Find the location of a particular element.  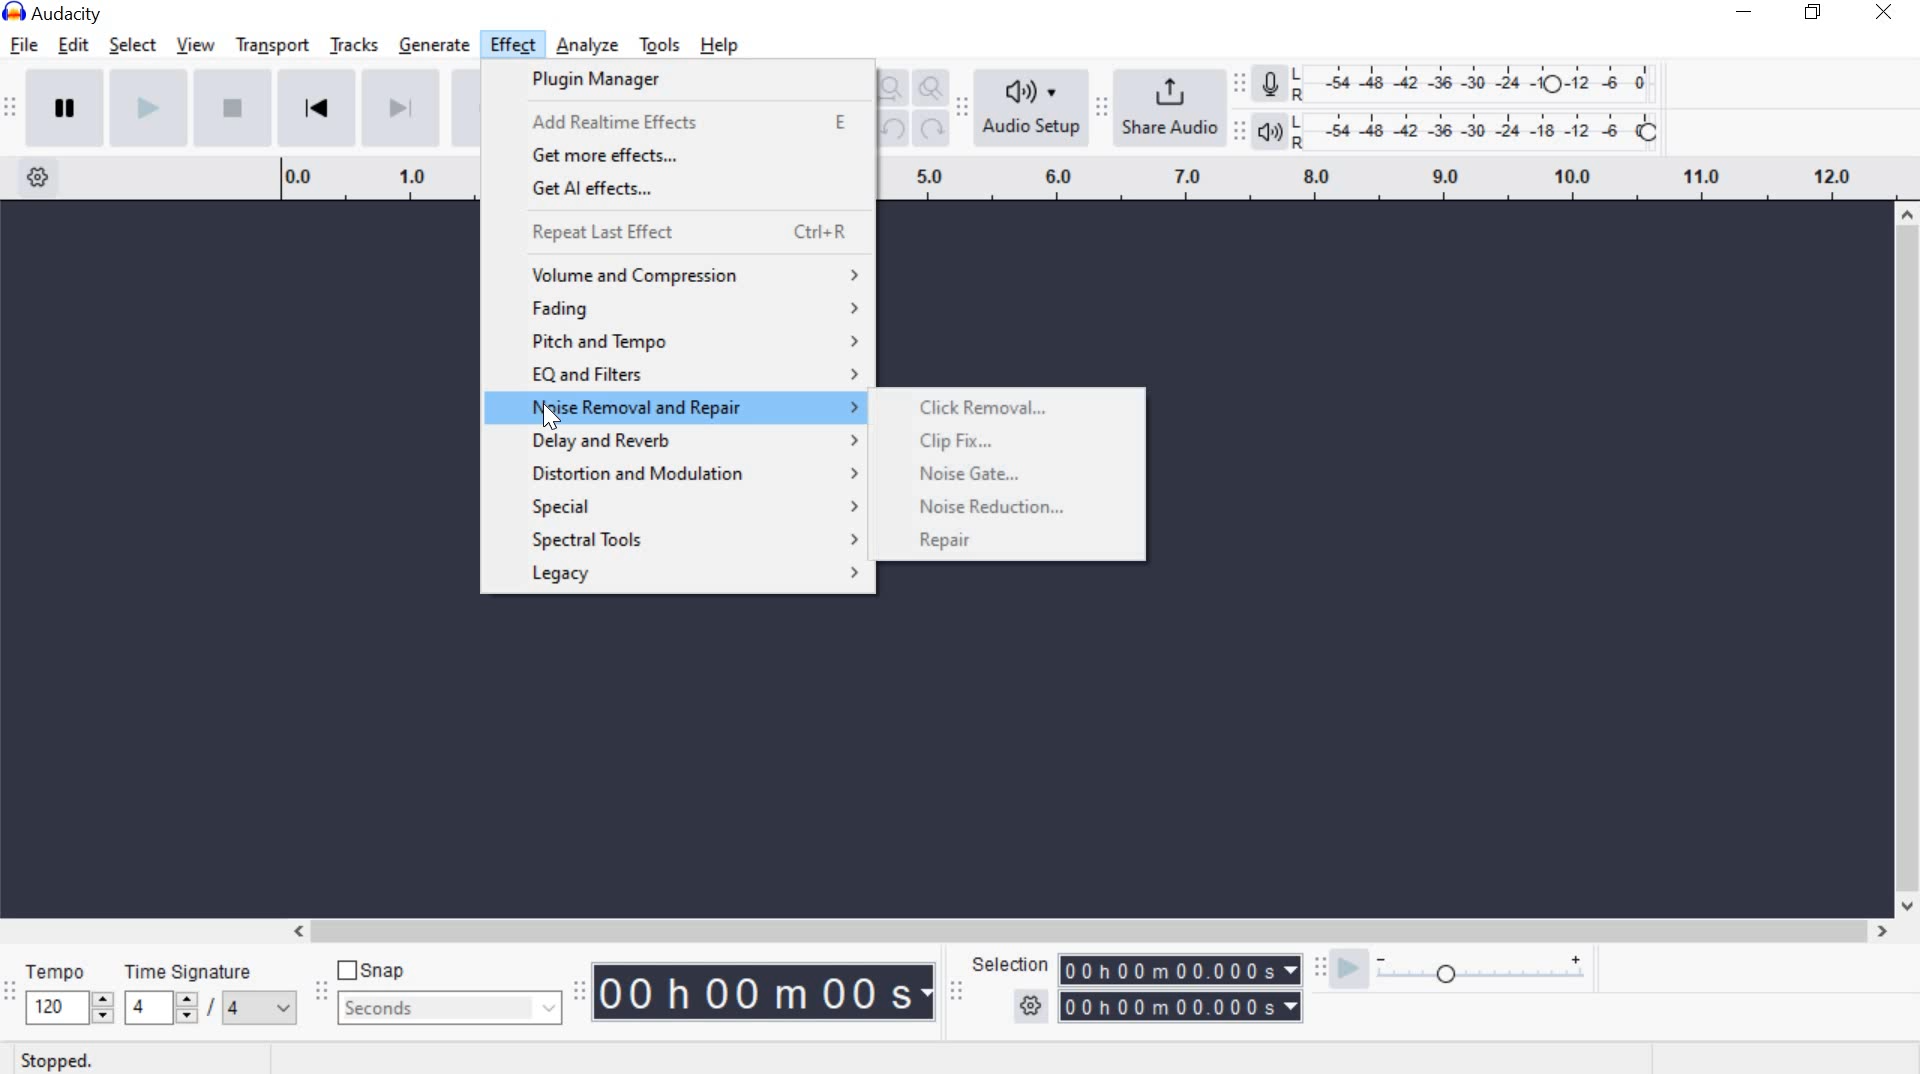

get Aleffects is located at coordinates (629, 189).